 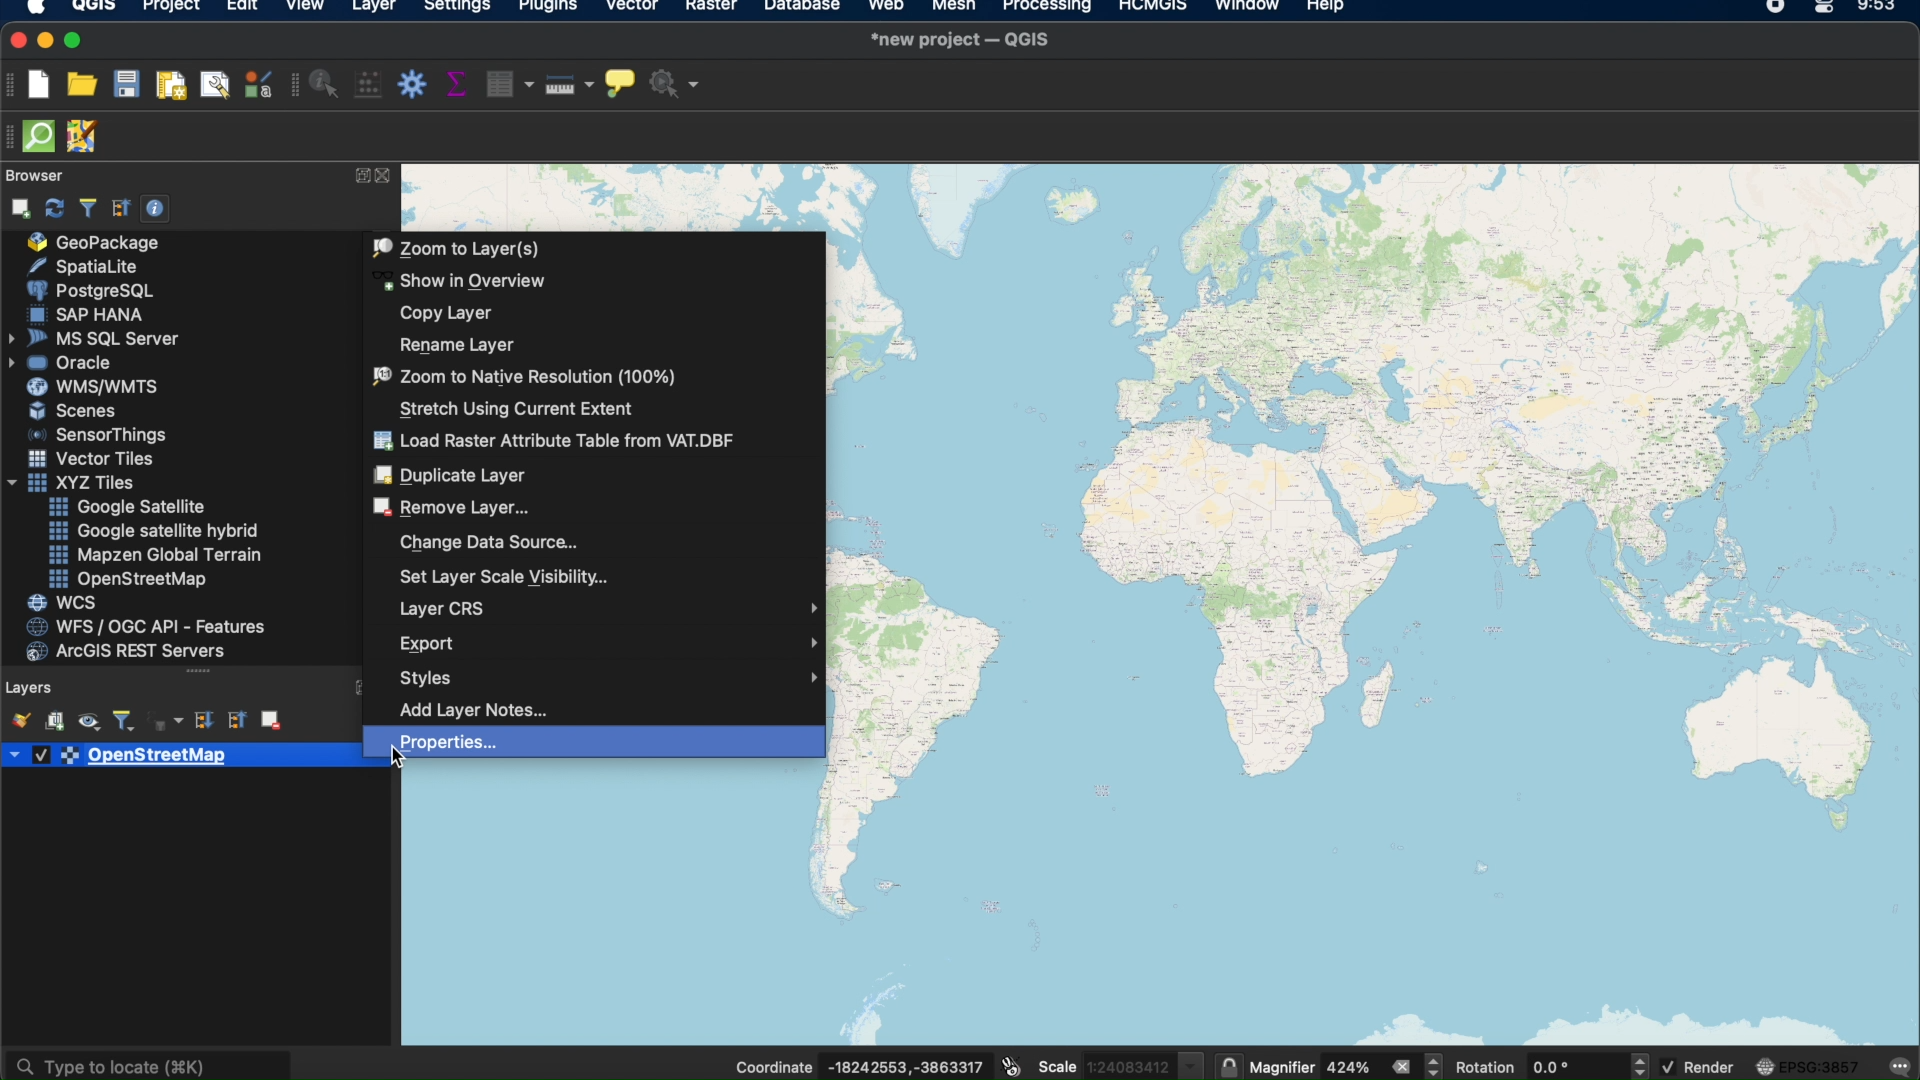 What do you see at coordinates (1153, 8) in the screenshot?
I see `HCMGIS` at bounding box center [1153, 8].